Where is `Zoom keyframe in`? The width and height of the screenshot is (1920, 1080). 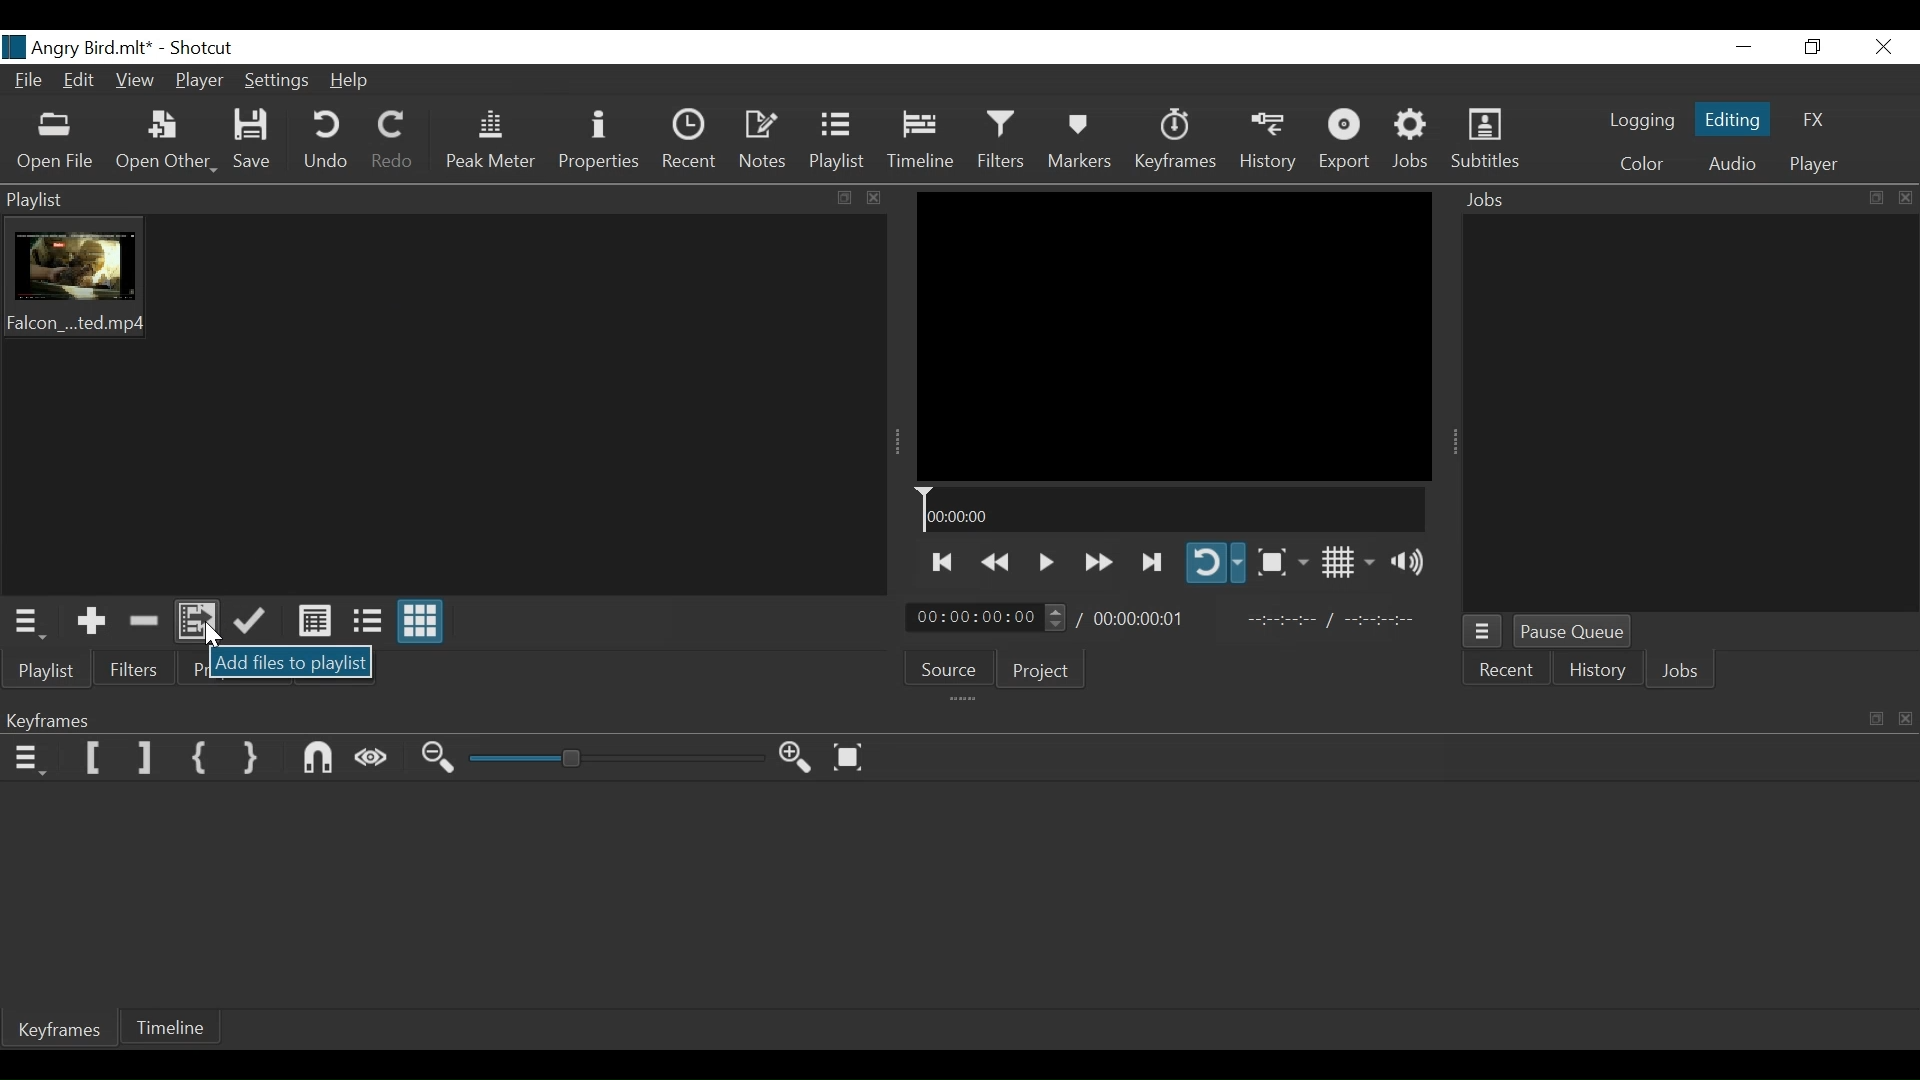 Zoom keyframe in is located at coordinates (439, 757).